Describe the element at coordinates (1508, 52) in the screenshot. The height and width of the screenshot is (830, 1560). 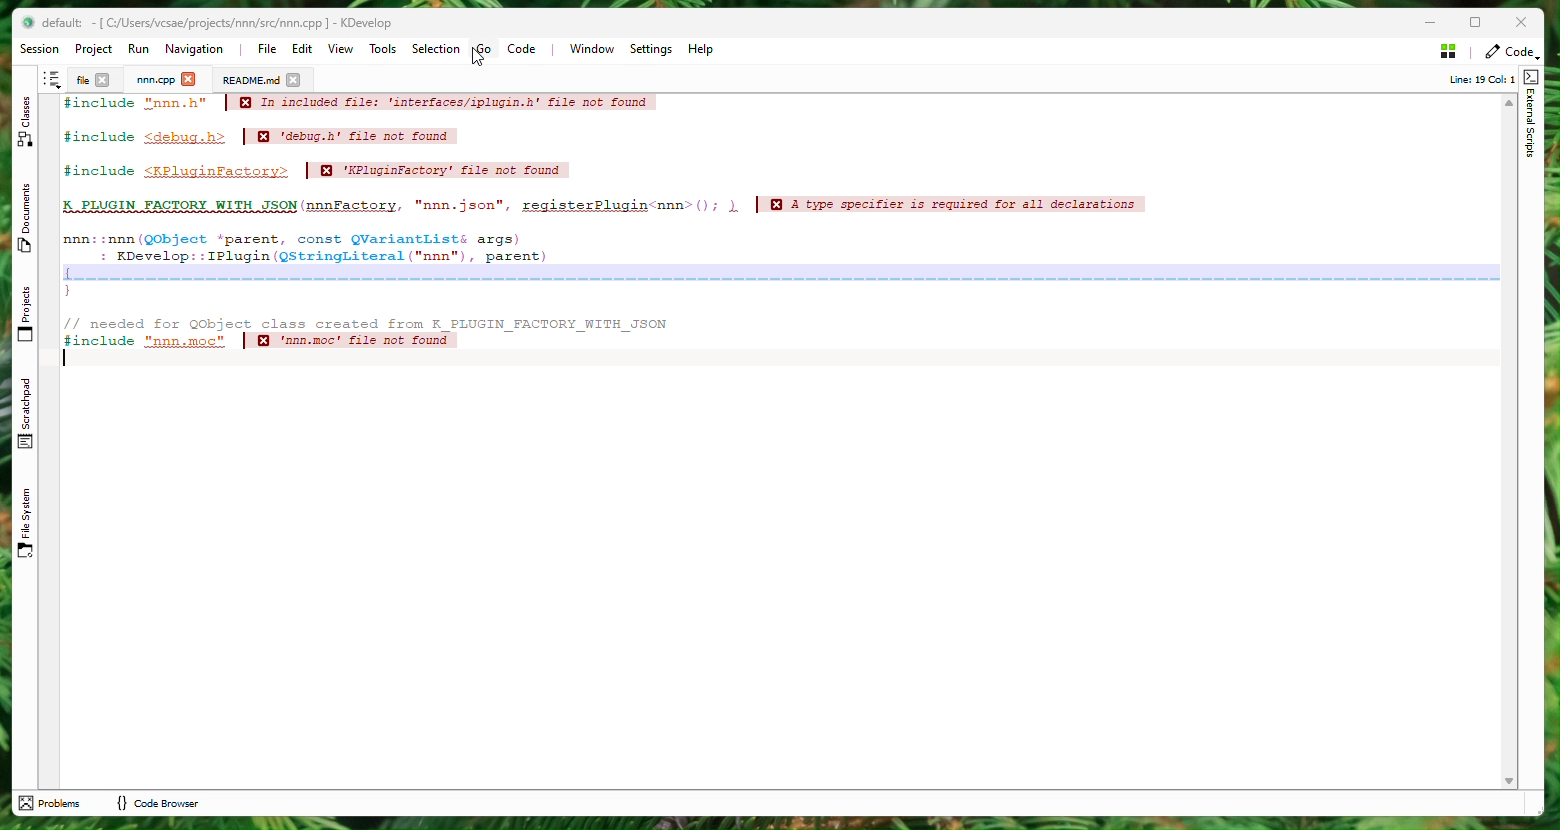
I see `Code` at that location.